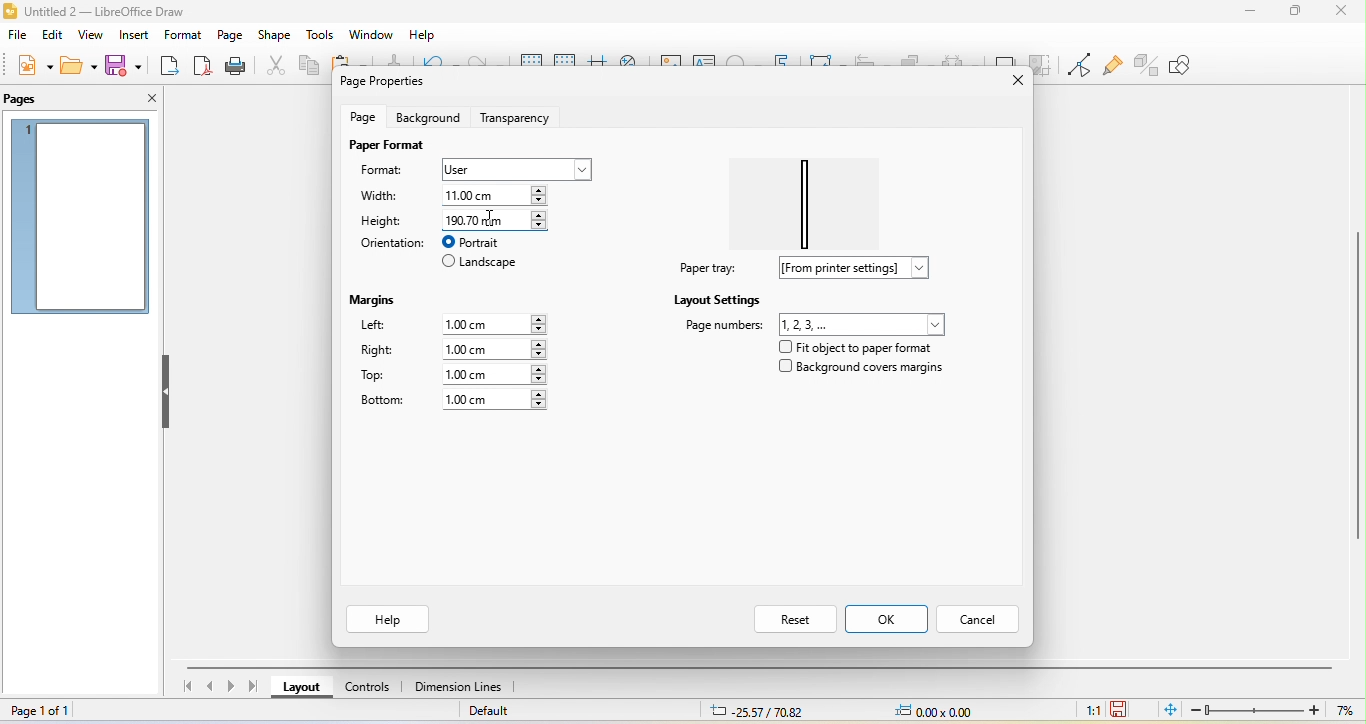  I want to click on fit object to paper format, so click(853, 347).